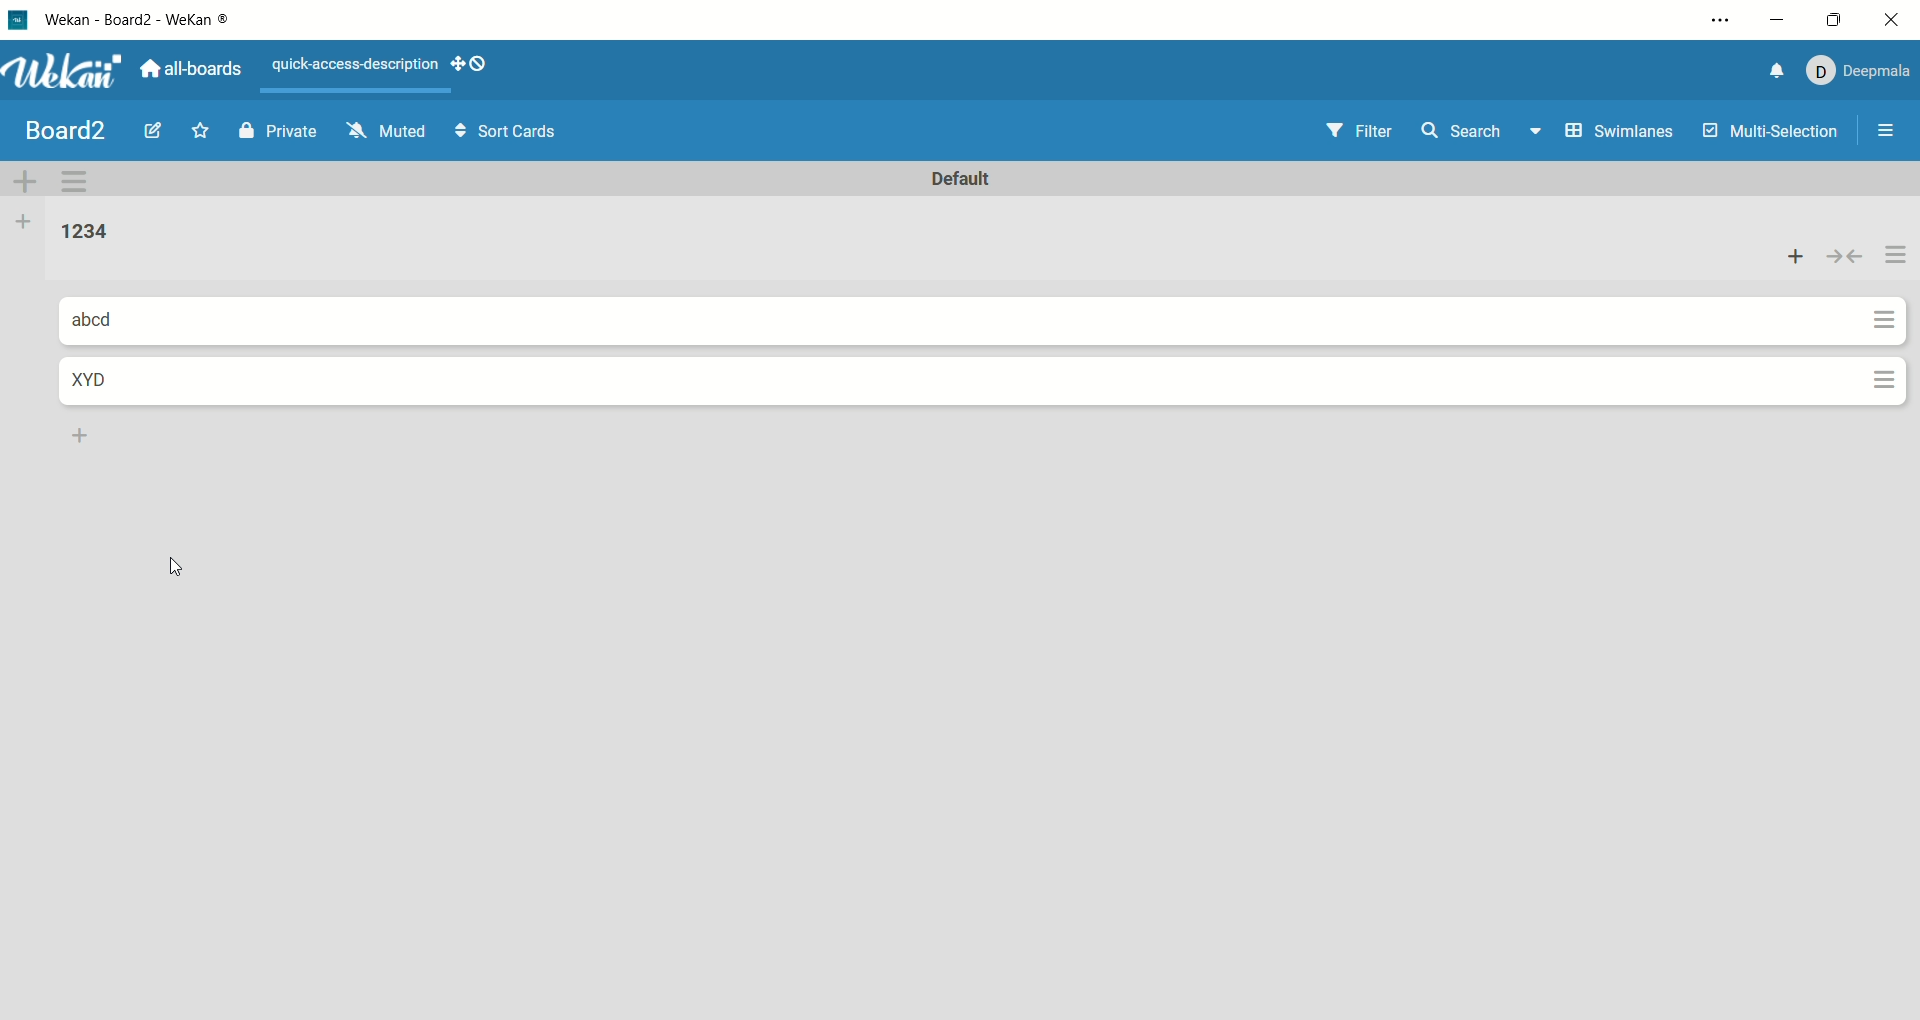 The width and height of the screenshot is (1920, 1020). Describe the element at coordinates (1797, 258) in the screenshot. I see `add` at that location.